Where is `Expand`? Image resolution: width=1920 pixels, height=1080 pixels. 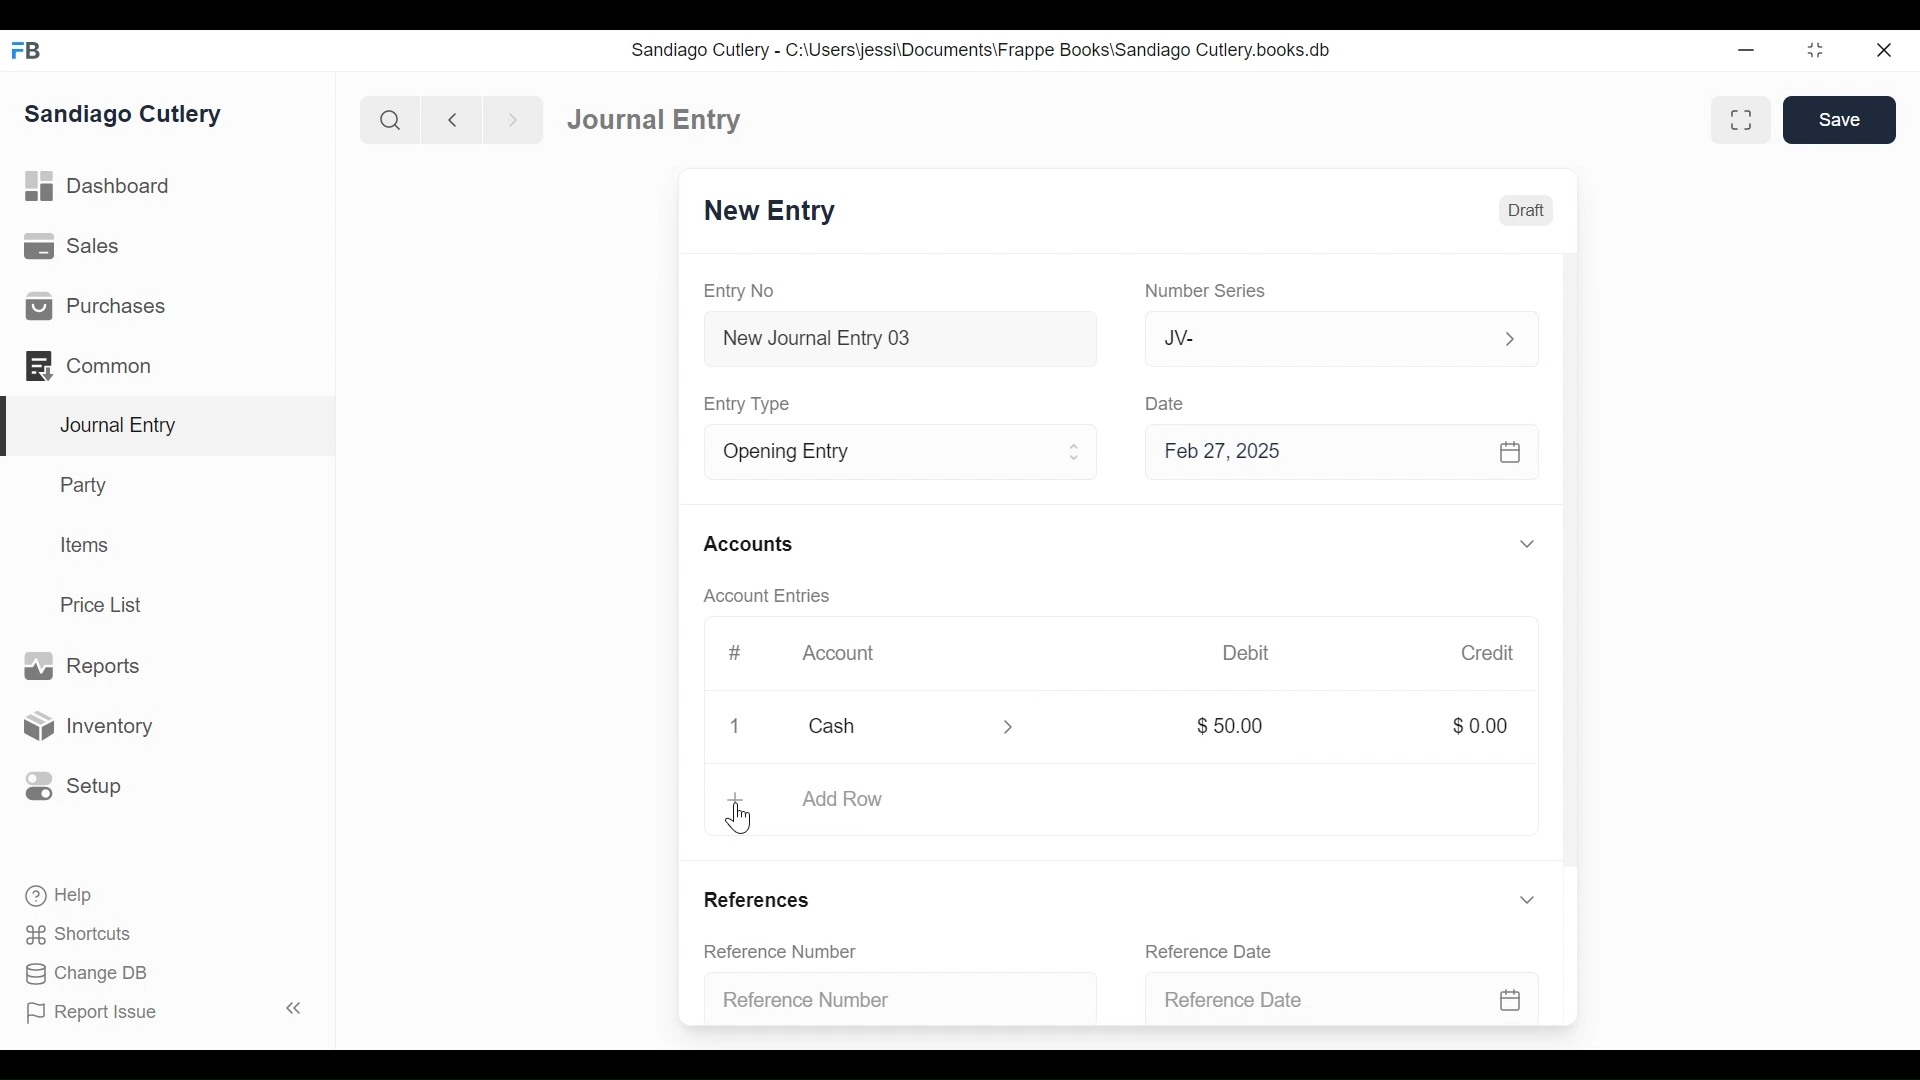
Expand is located at coordinates (1076, 453).